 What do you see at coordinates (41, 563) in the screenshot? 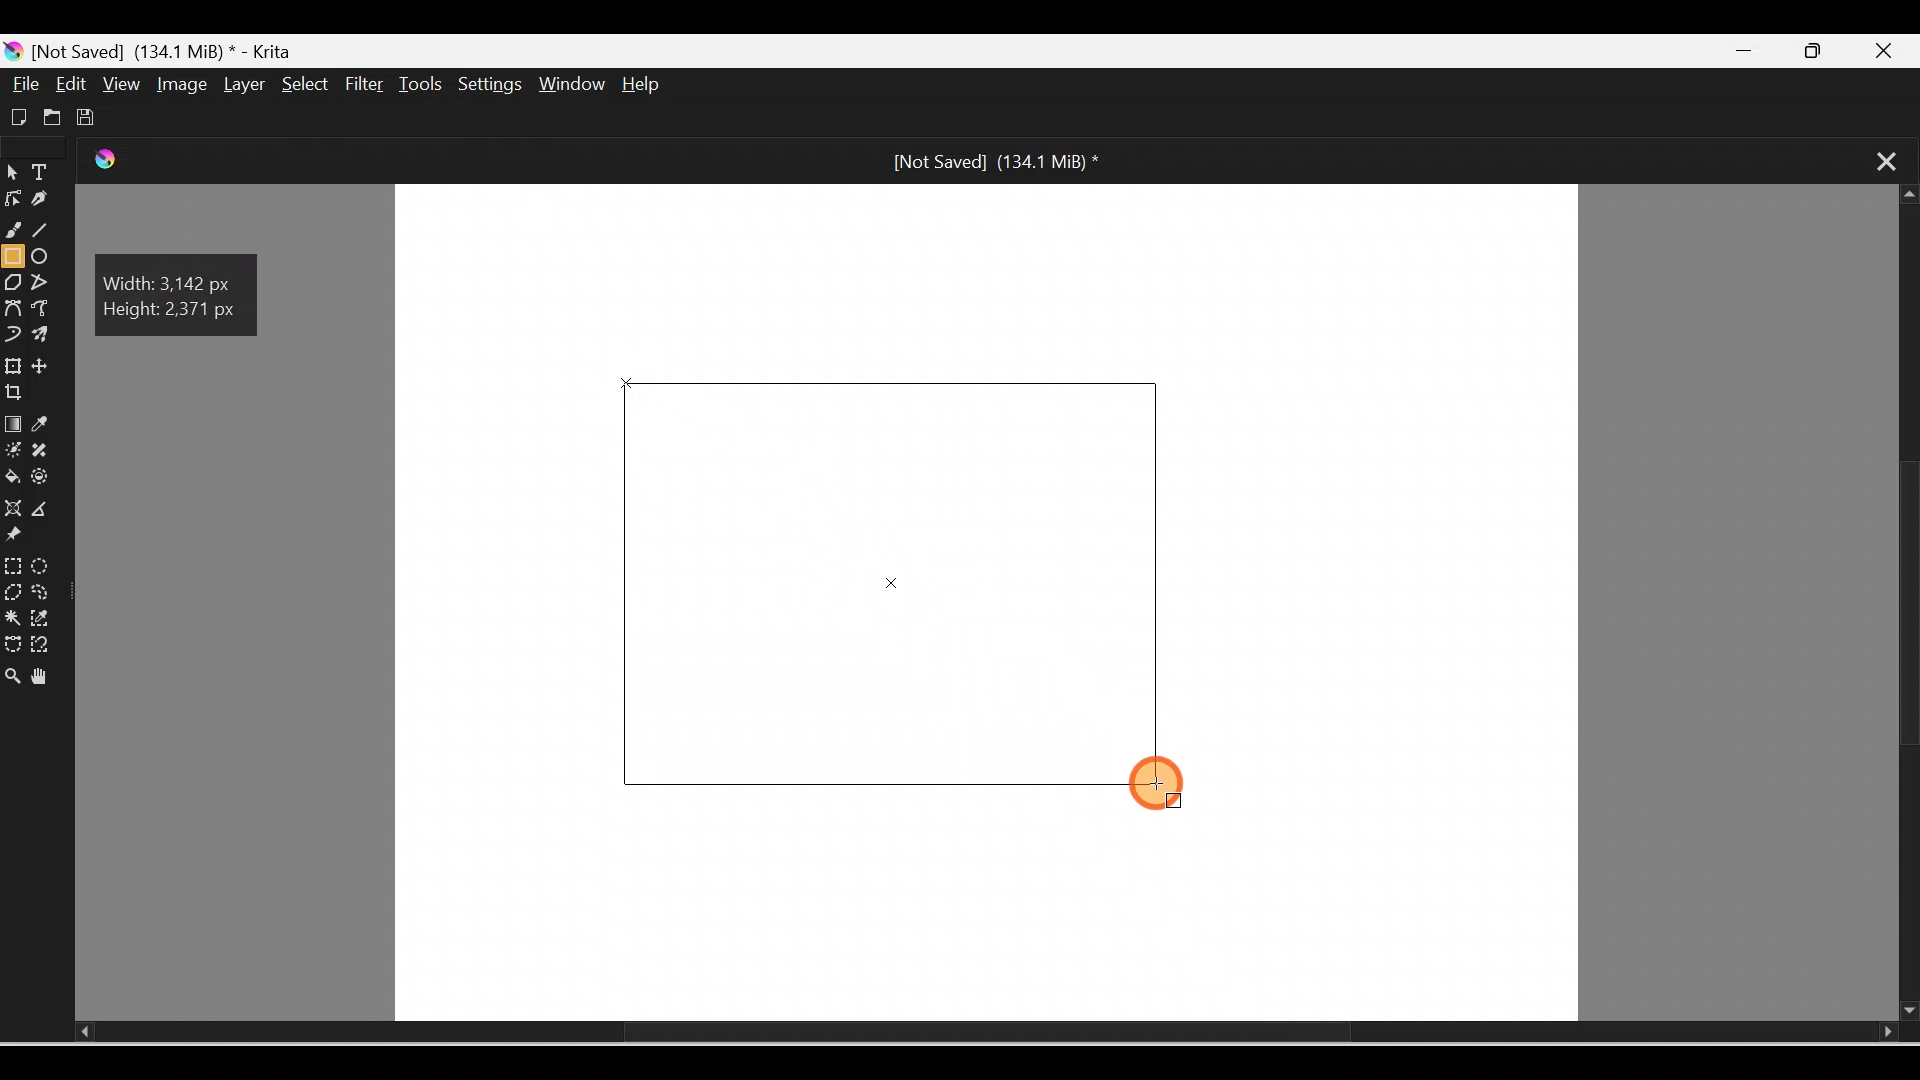
I see `Elliptical selection tool` at bounding box center [41, 563].